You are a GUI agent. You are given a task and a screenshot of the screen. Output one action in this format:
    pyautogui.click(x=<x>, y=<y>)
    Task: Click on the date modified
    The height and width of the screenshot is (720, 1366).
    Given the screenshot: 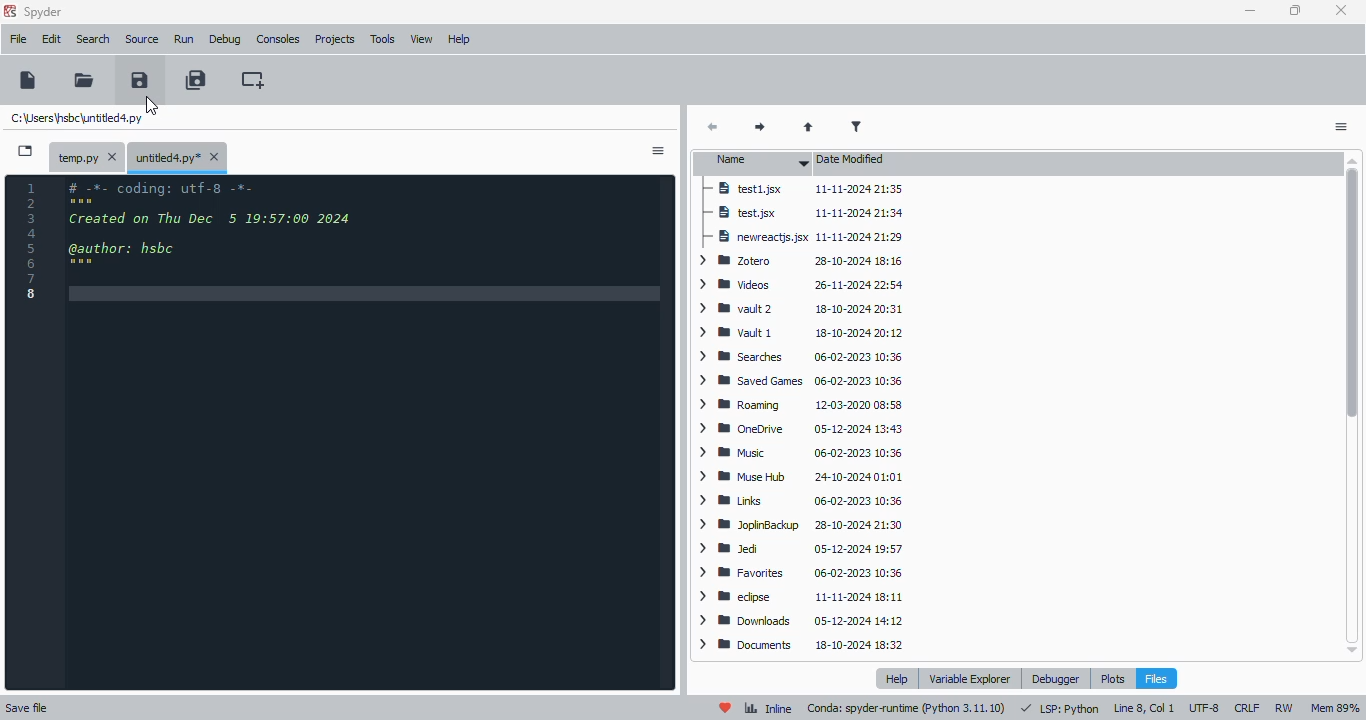 What is the action you would take?
    pyautogui.click(x=853, y=160)
    